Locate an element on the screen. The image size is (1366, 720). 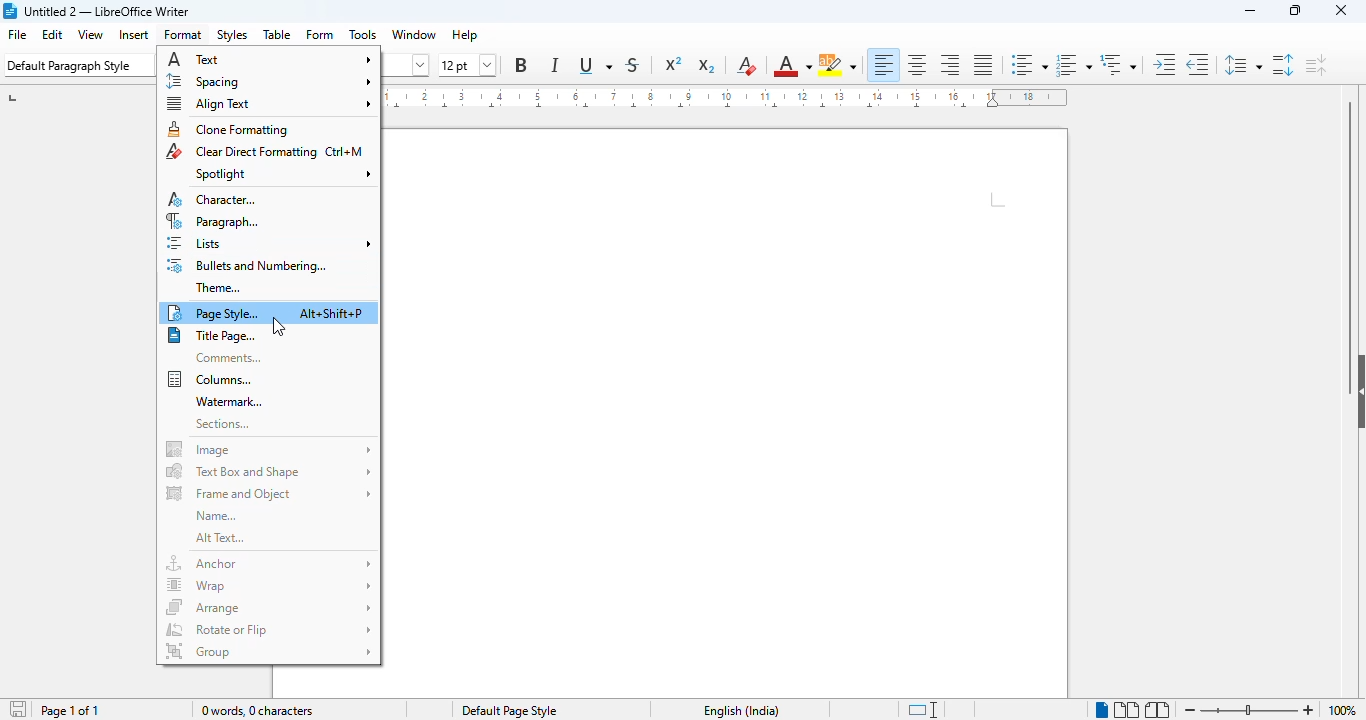
align right is located at coordinates (951, 65).